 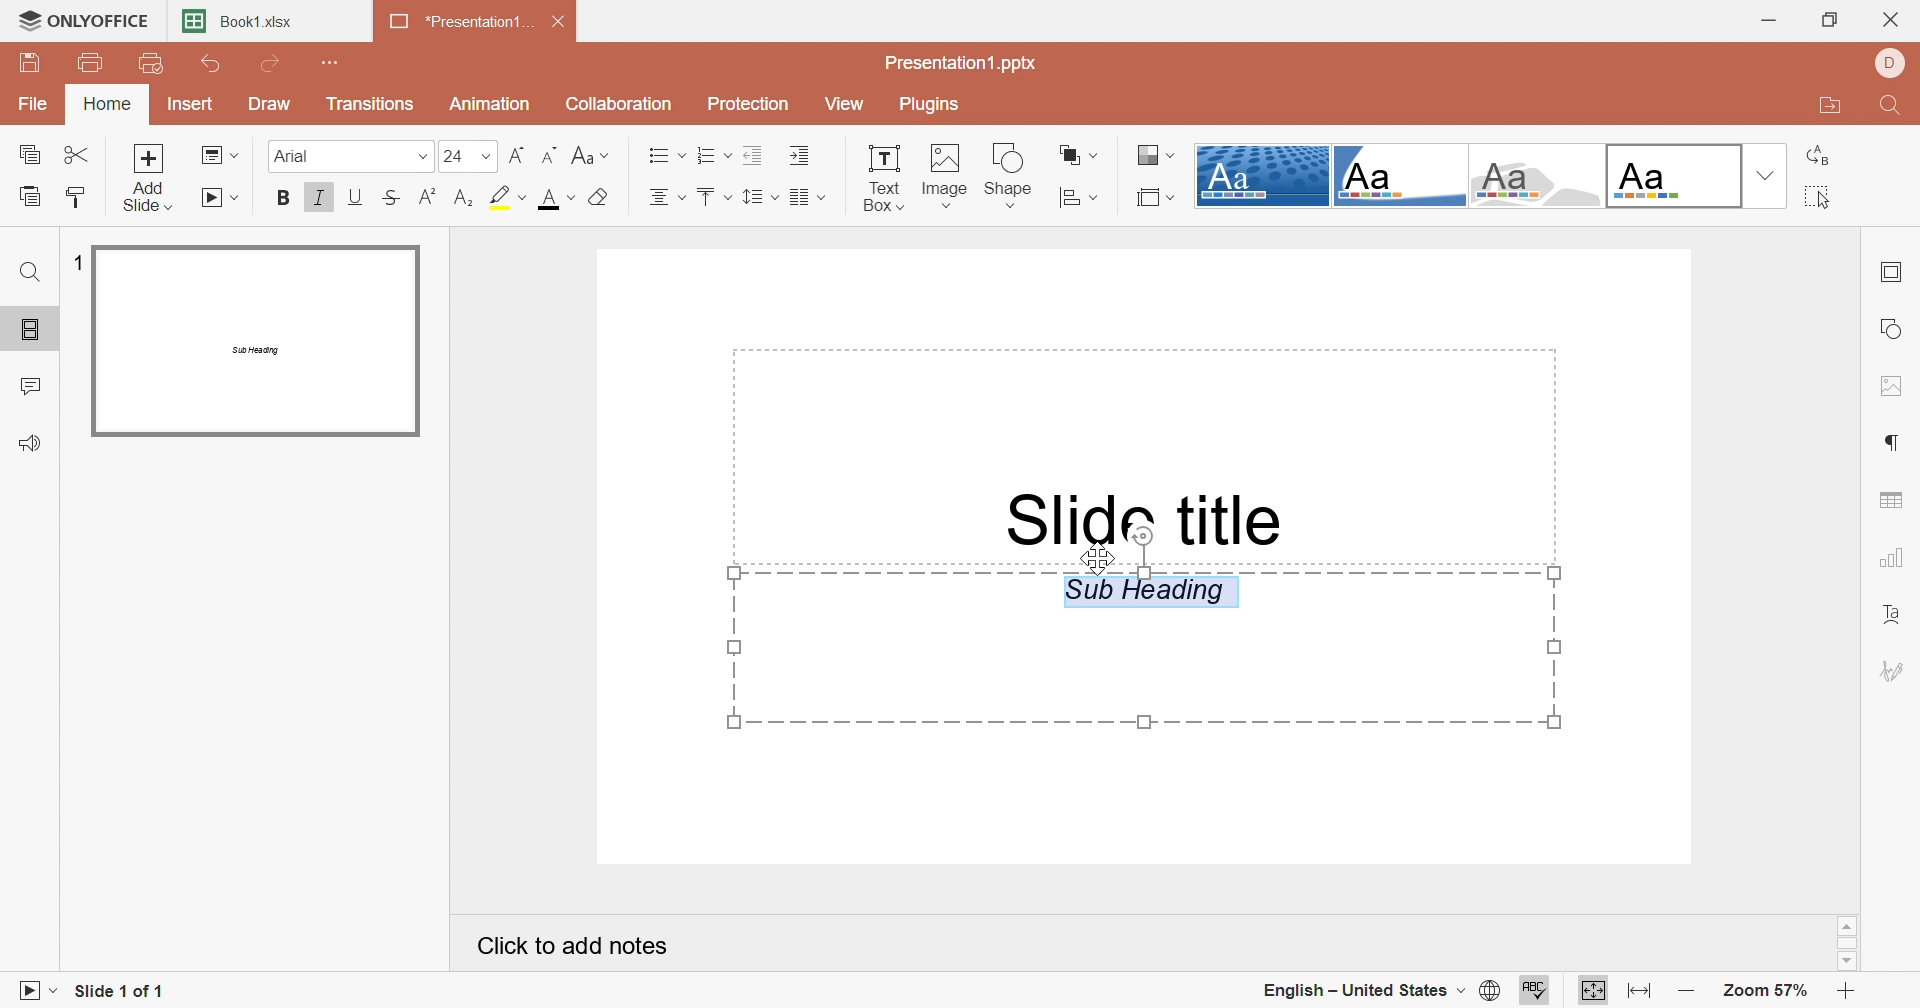 I want to click on Line spacing, so click(x=761, y=194).